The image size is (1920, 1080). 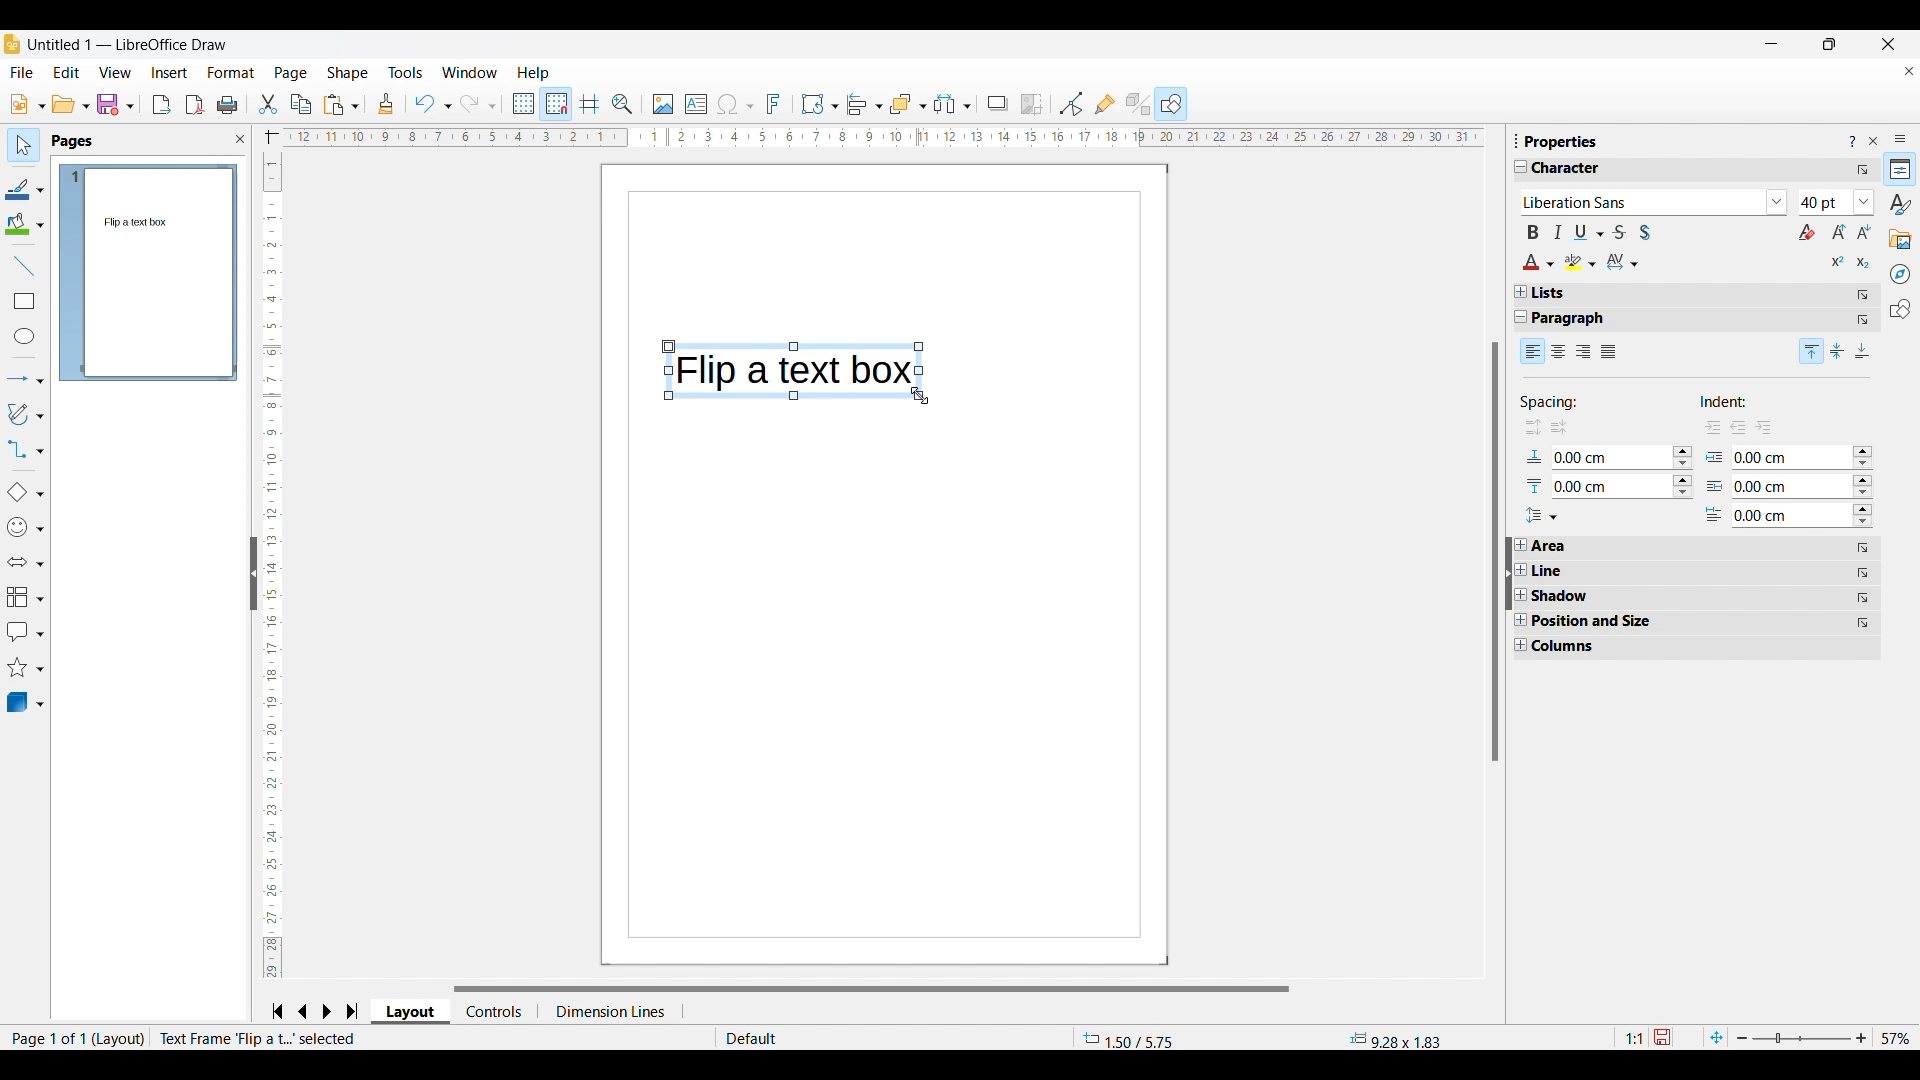 What do you see at coordinates (71, 273) in the screenshot?
I see `Current page highlighted` at bounding box center [71, 273].